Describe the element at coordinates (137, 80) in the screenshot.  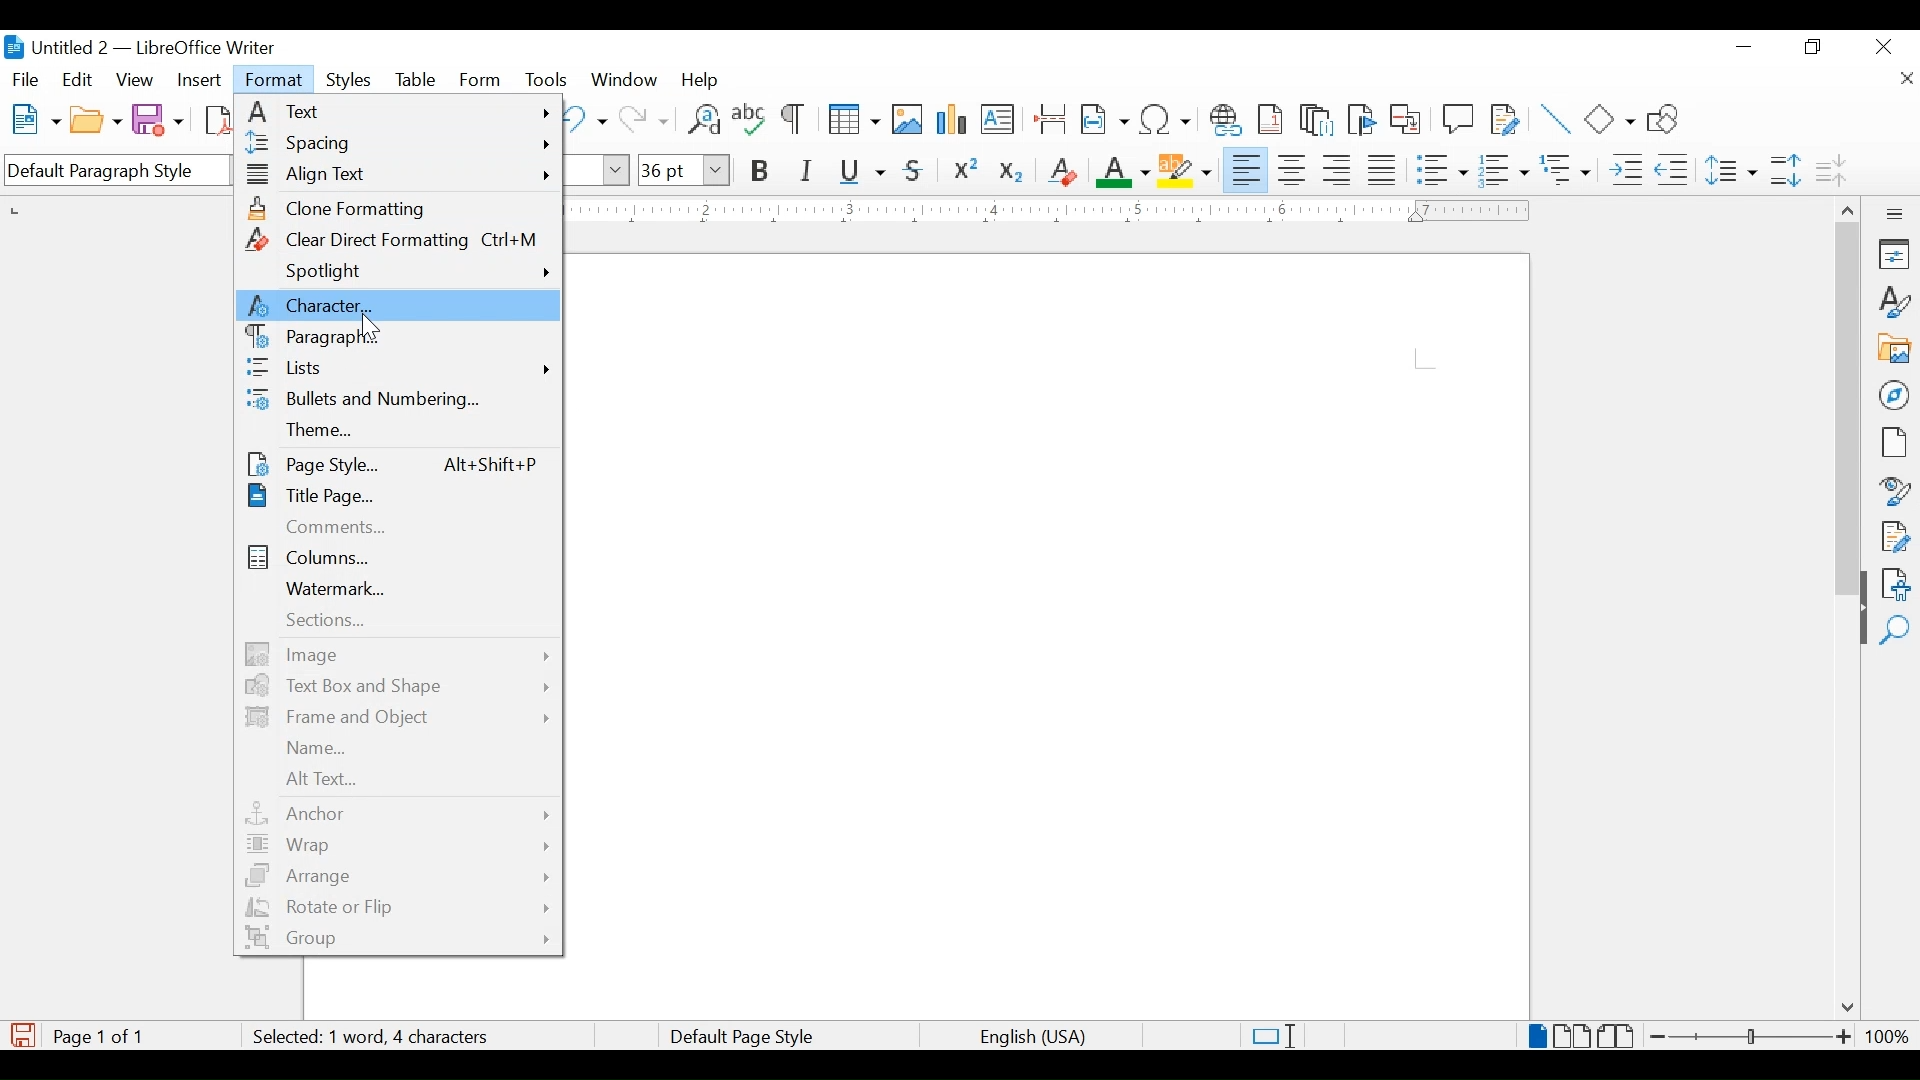
I see `view` at that location.